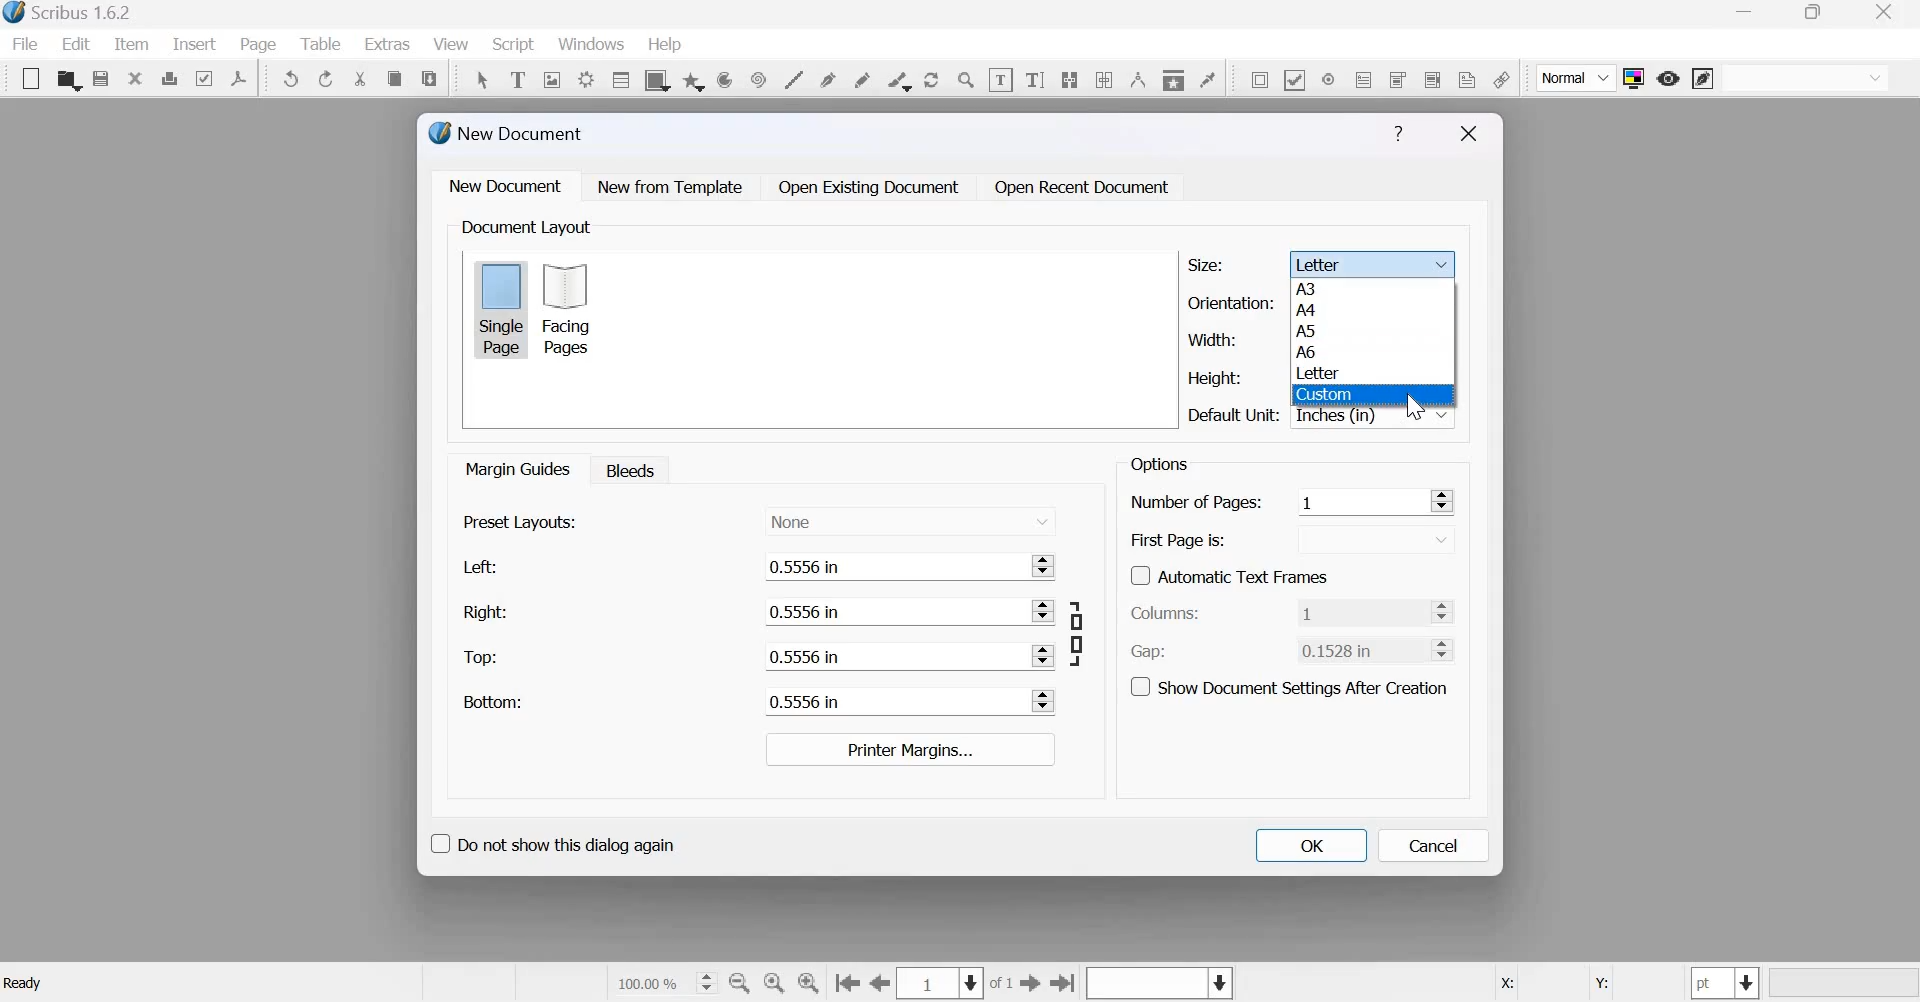  Describe the element at coordinates (1035, 77) in the screenshot. I see `Edit text with story editor` at that location.